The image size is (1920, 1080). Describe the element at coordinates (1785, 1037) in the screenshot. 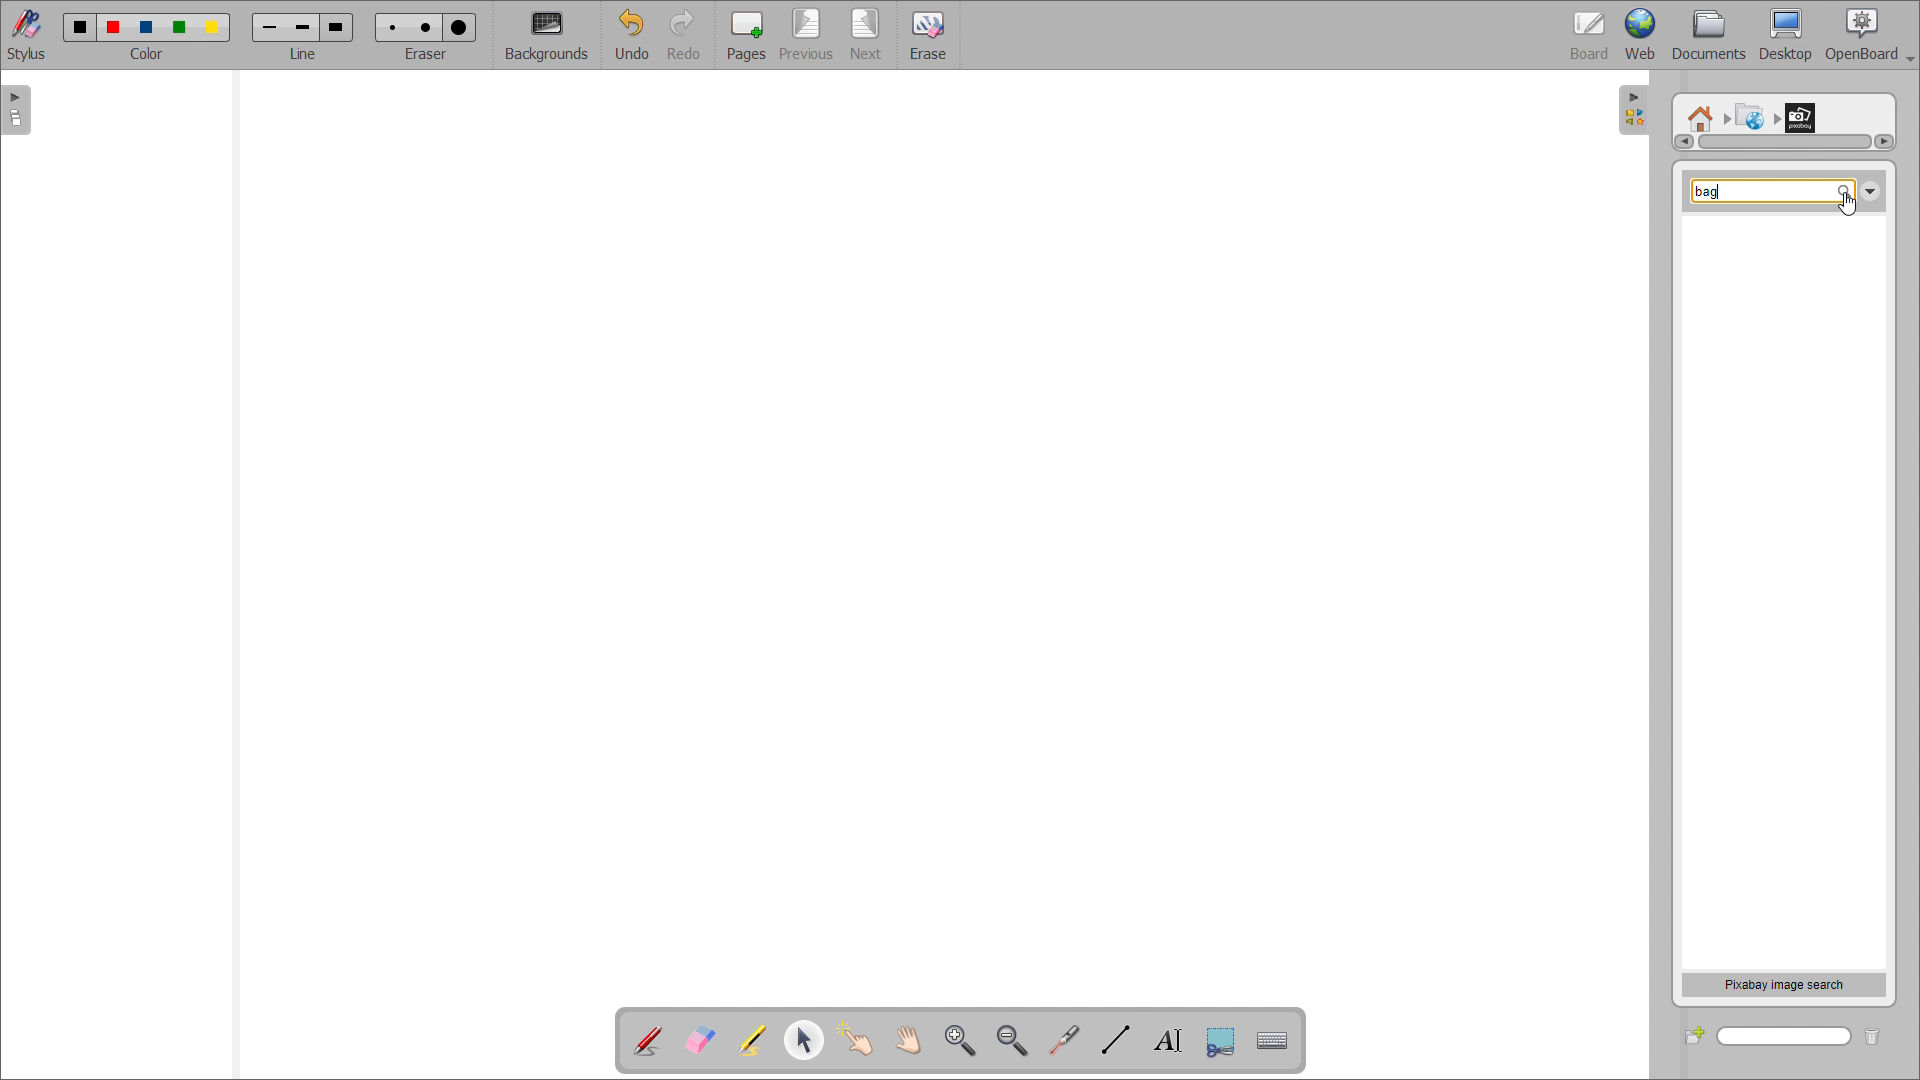

I see `search` at that location.